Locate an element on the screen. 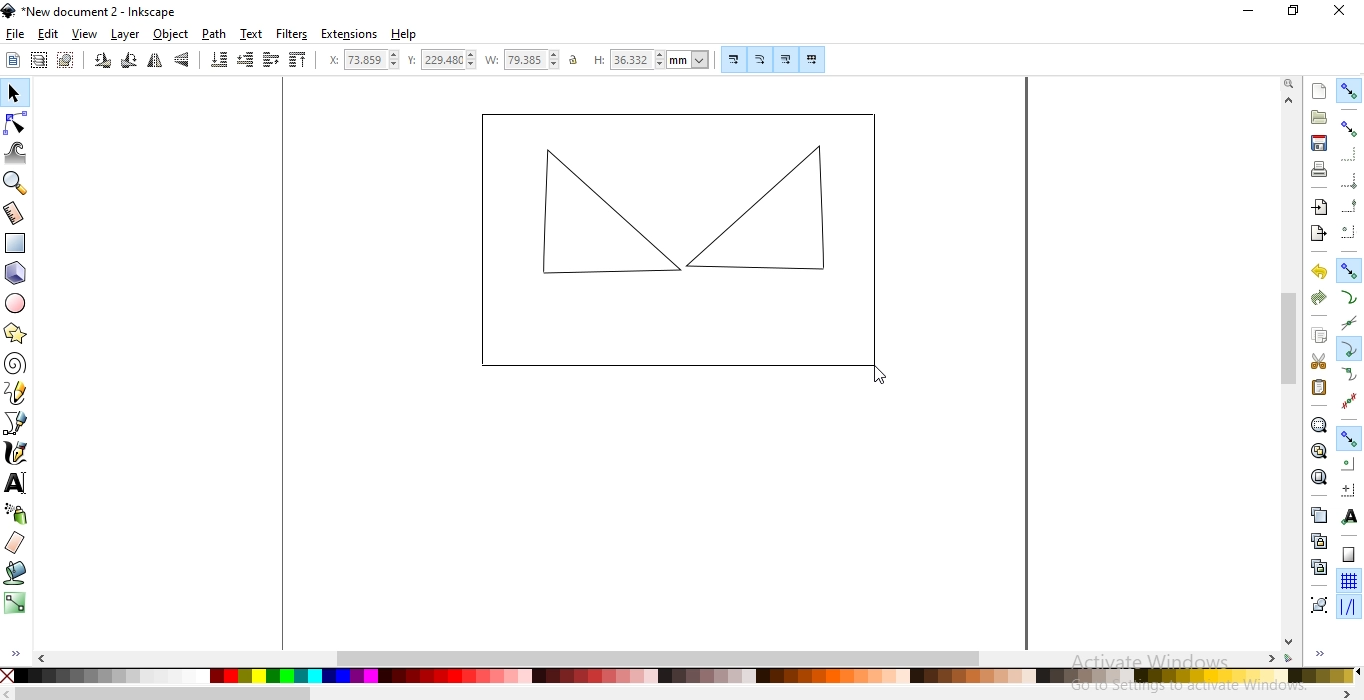 The width and height of the screenshot is (1364, 700). rotate 90 counter clockwise is located at coordinates (103, 61).